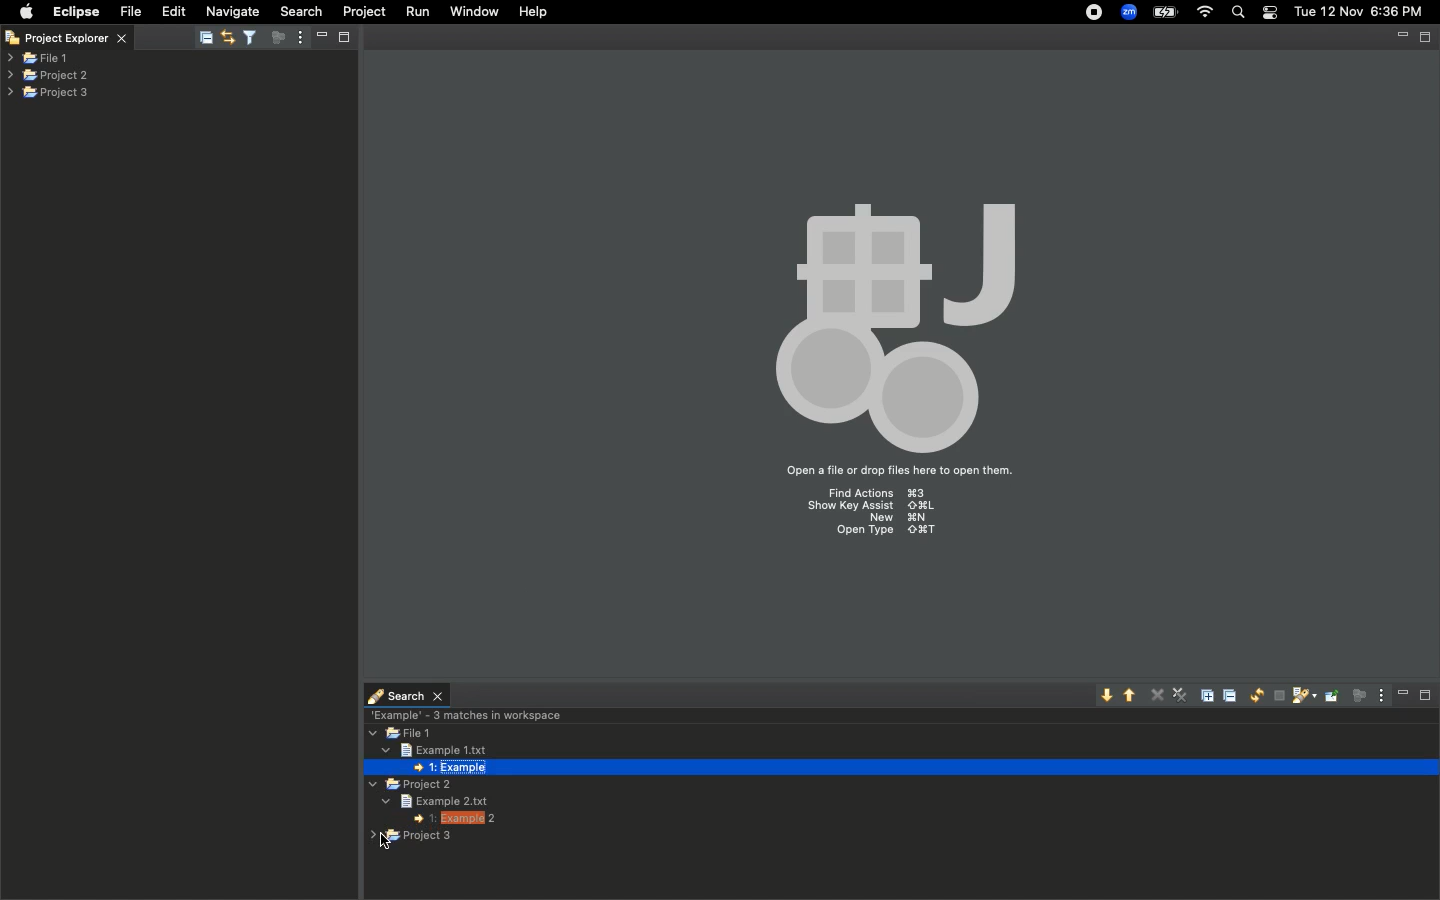 This screenshot has width=1440, height=900. Describe the element at coordinates (1106, 696) in the screenshot. I see `Show next match` at that location.